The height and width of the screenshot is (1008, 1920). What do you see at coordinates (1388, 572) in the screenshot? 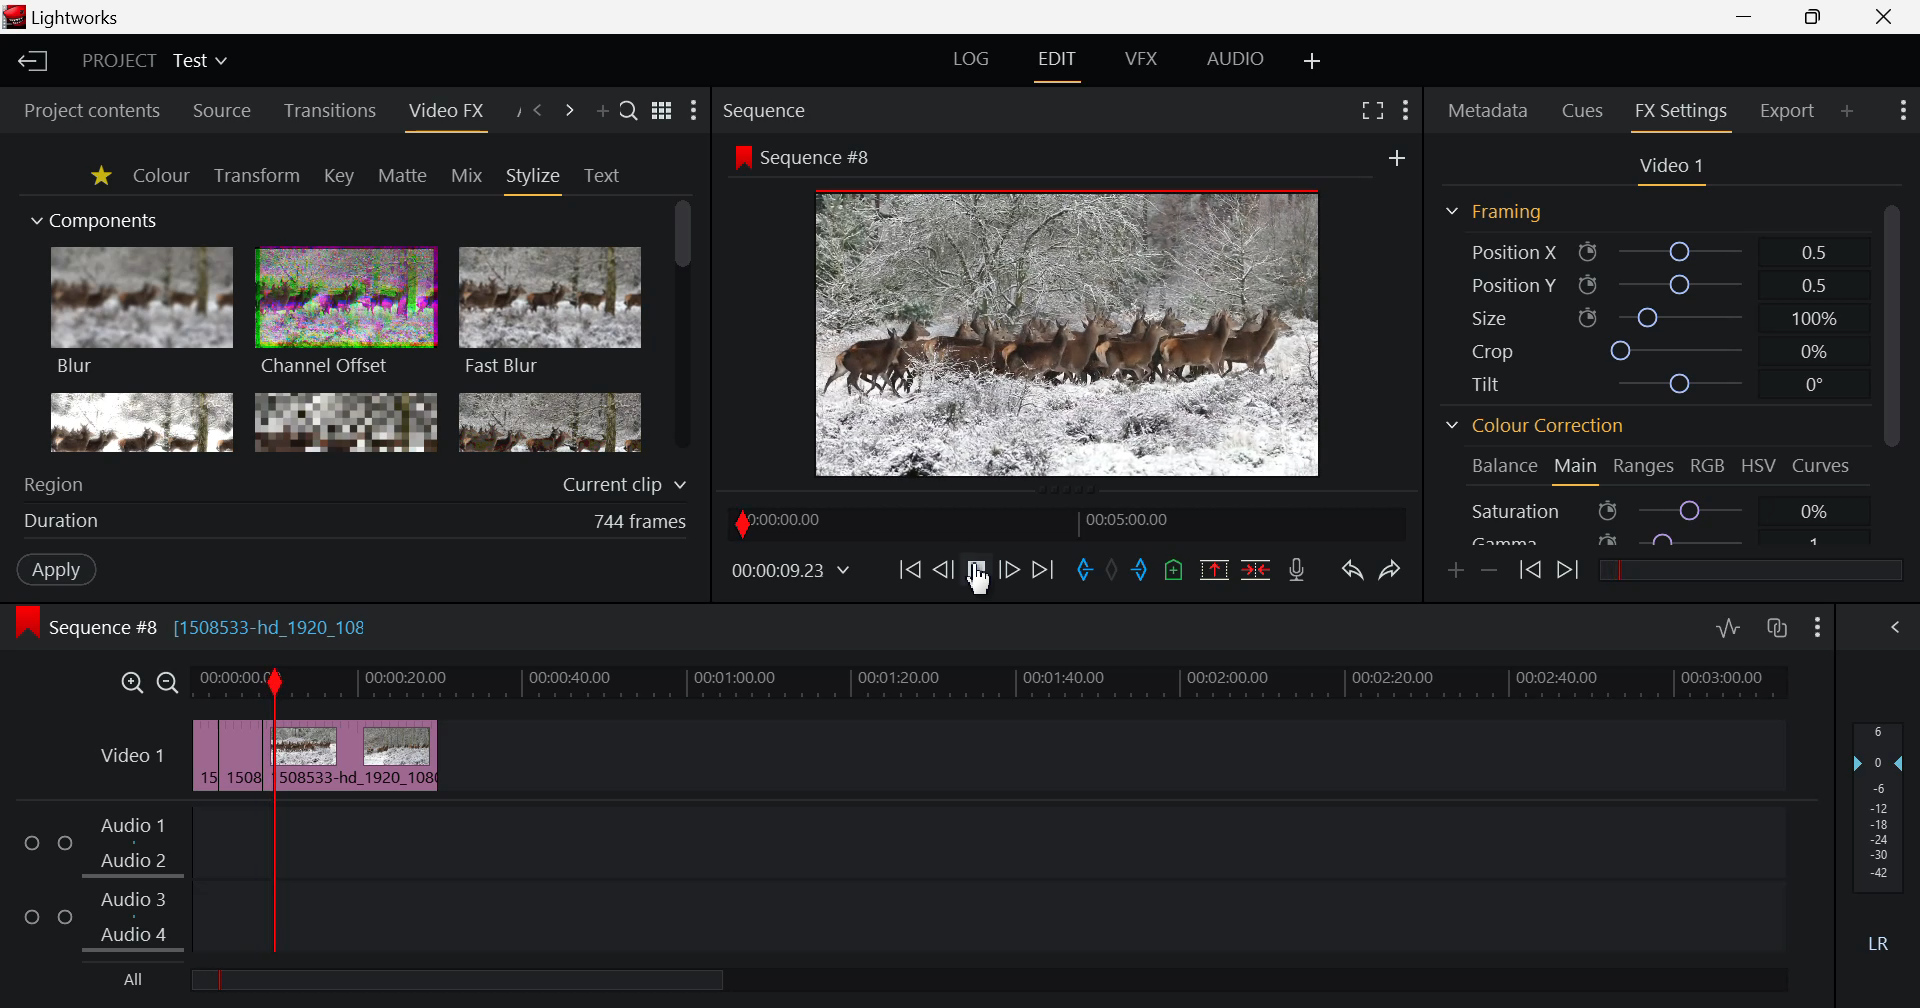
I see `Redo` at bounding box center [1388, 572].